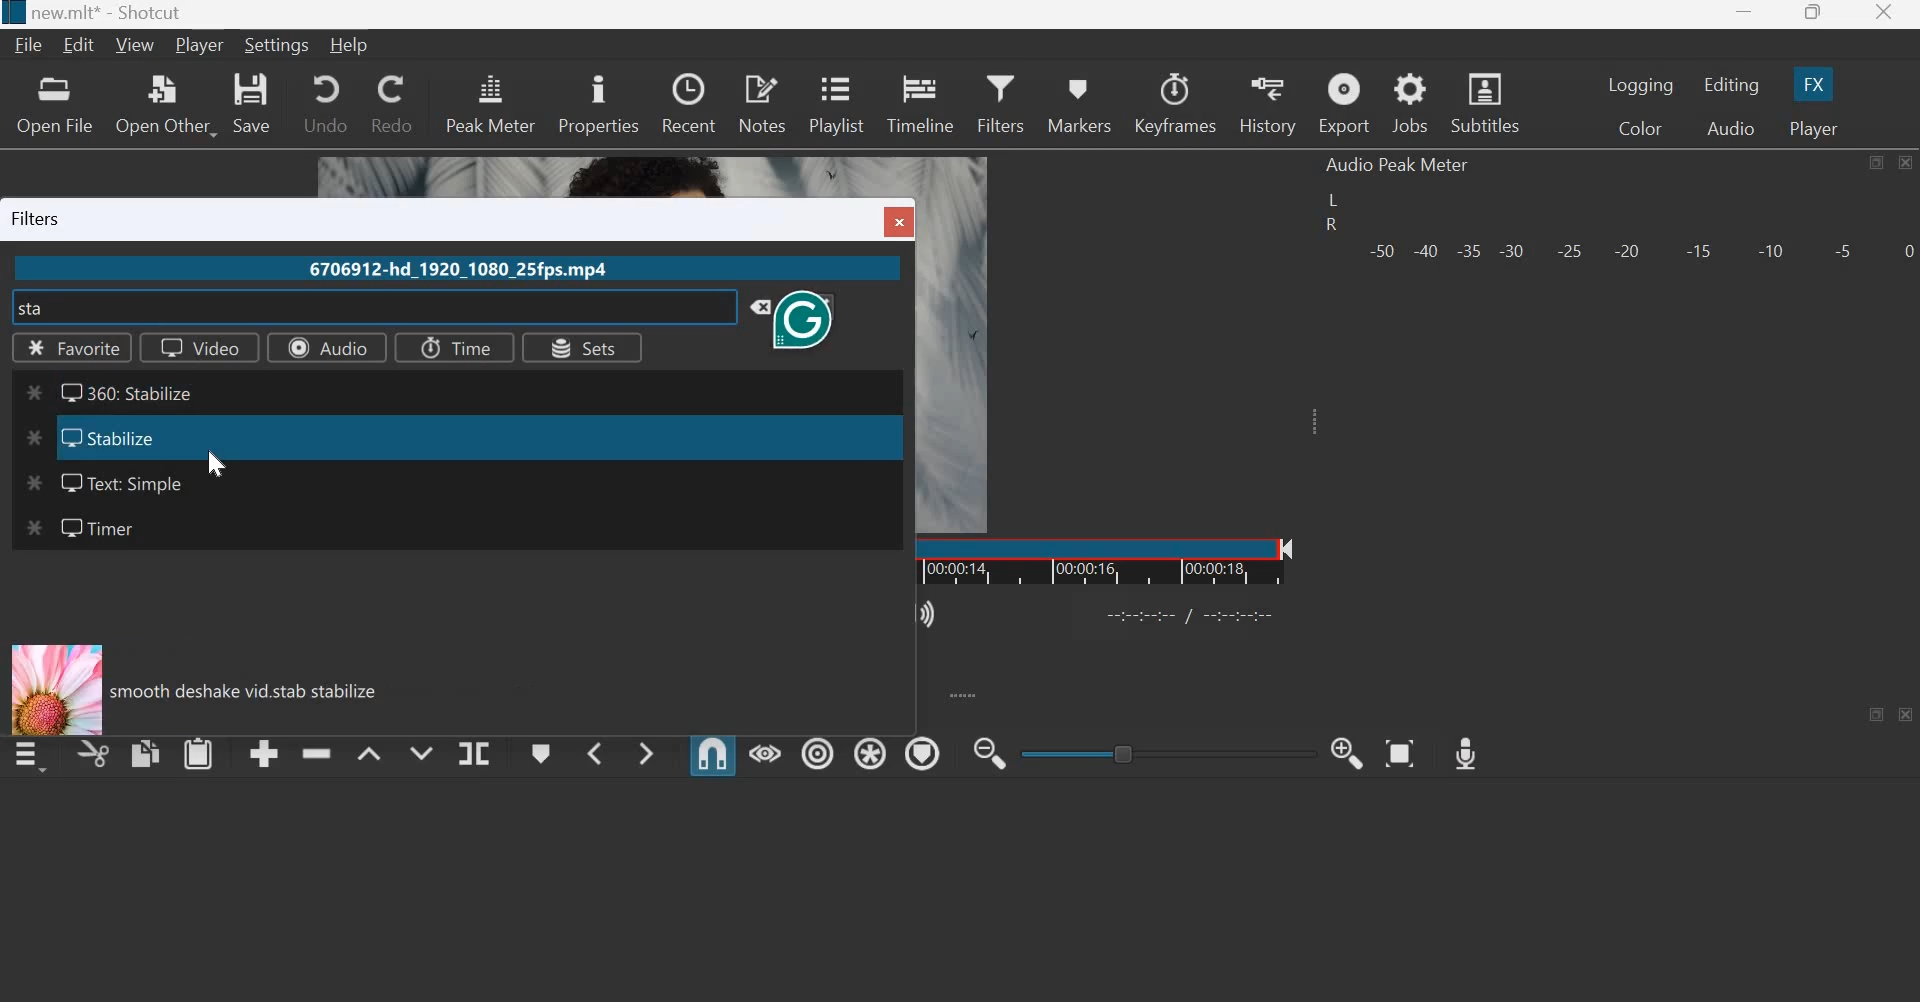  What do you see at coordinates (752, 307) in the screenshot?
I see `clear` at bounding box center [752, 307].